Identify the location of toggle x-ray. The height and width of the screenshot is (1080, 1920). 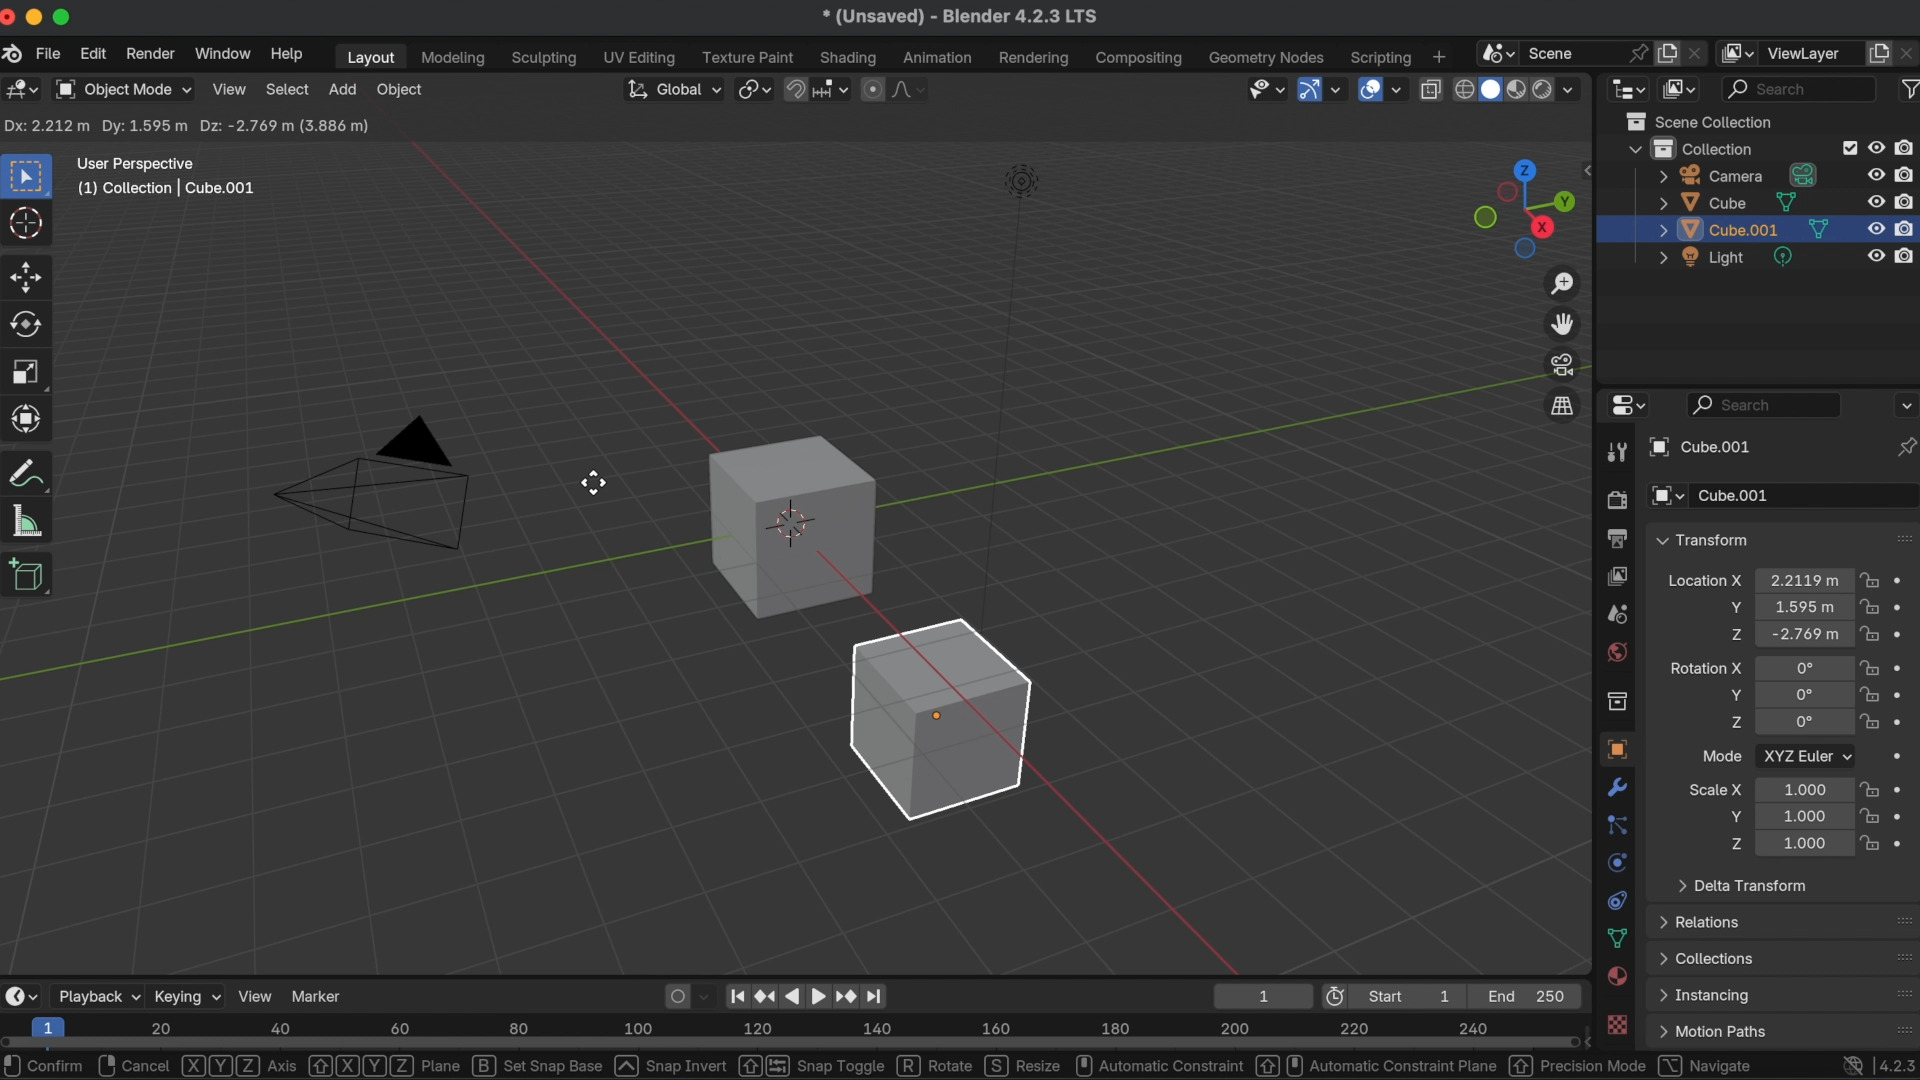
(1430, 88).